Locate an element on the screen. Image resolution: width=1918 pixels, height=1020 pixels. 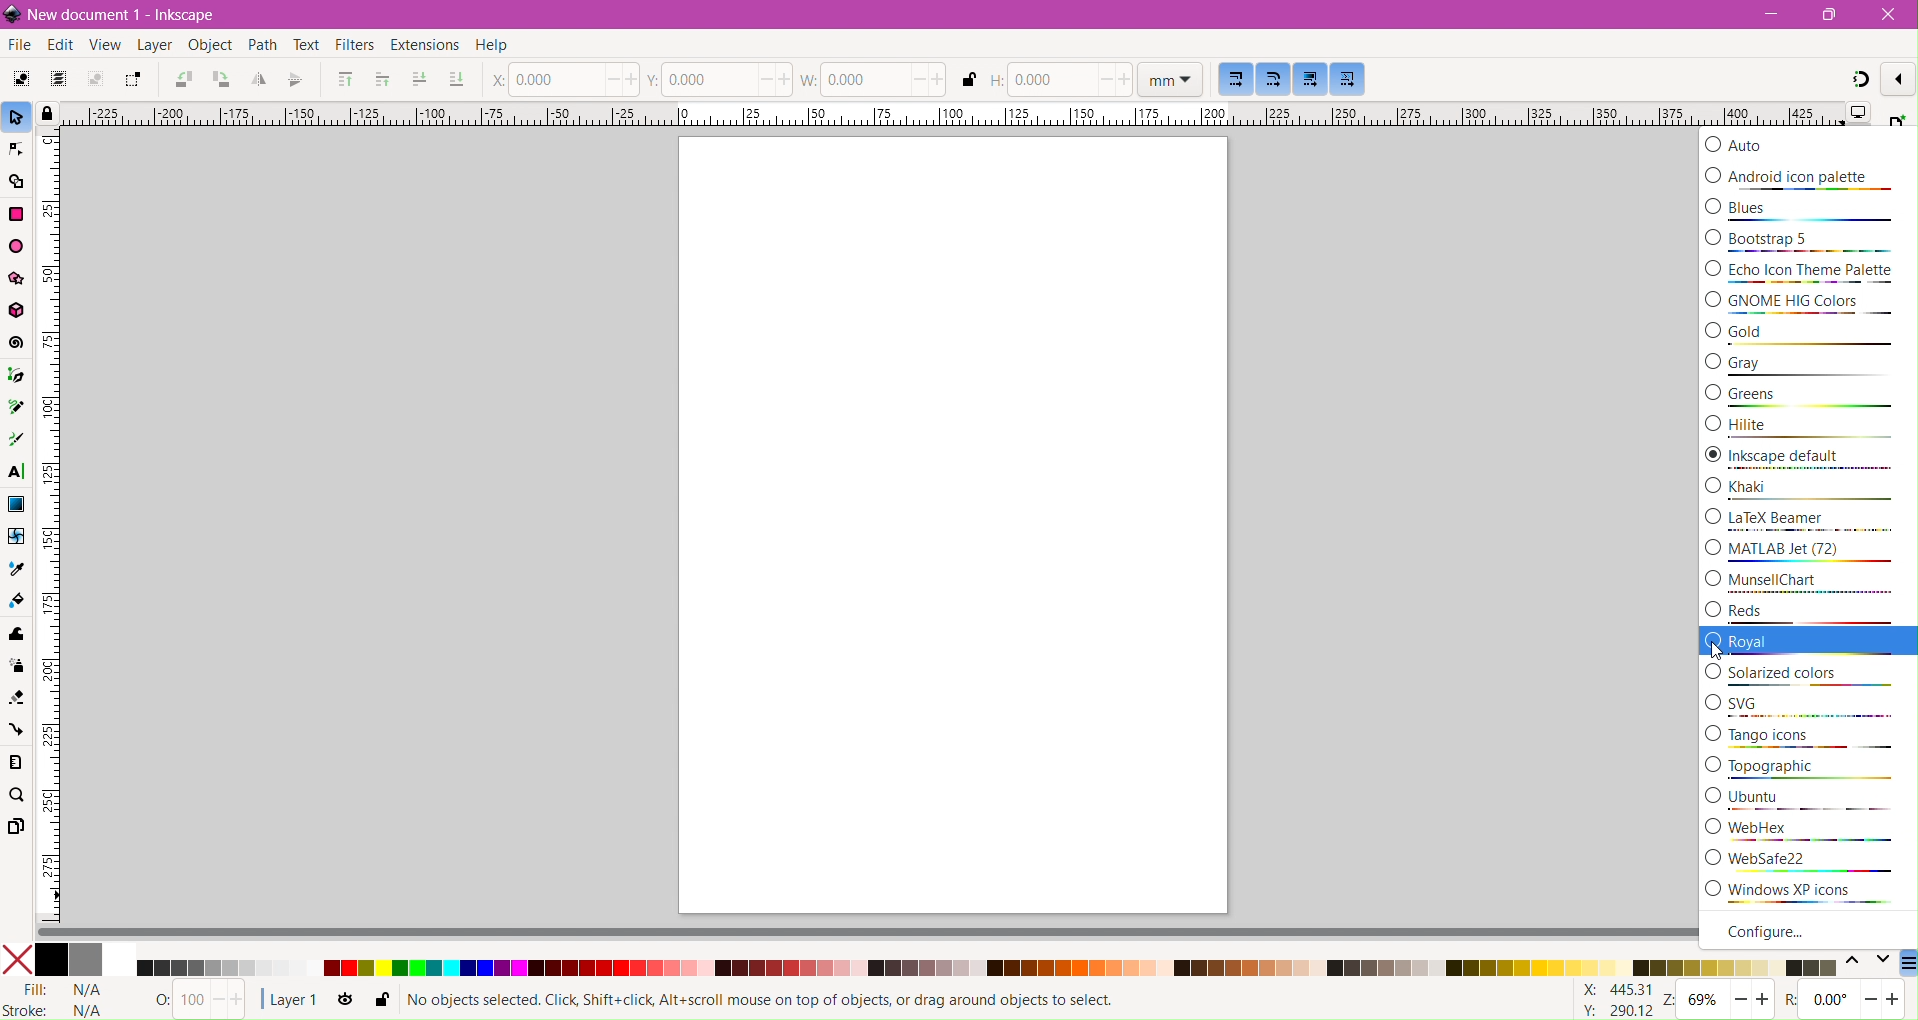
Rotation is located at coordinates (1845, 1001).